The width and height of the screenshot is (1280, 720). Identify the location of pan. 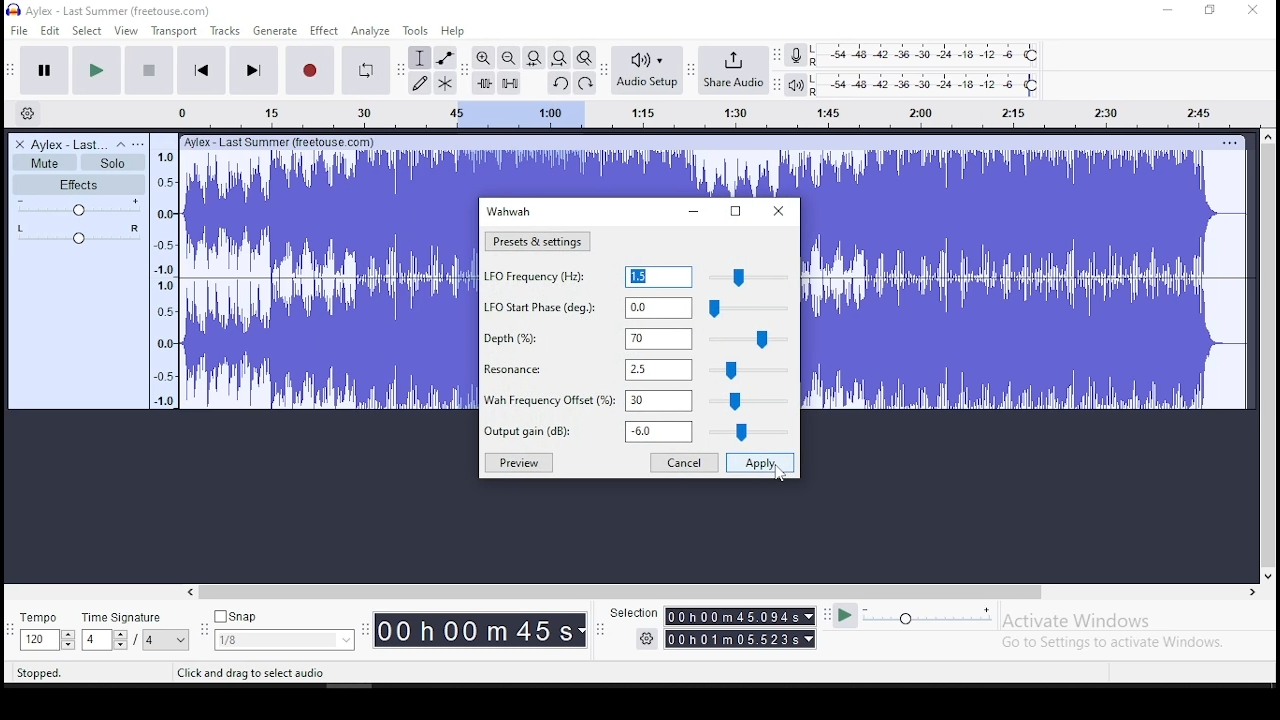
(77, 234).